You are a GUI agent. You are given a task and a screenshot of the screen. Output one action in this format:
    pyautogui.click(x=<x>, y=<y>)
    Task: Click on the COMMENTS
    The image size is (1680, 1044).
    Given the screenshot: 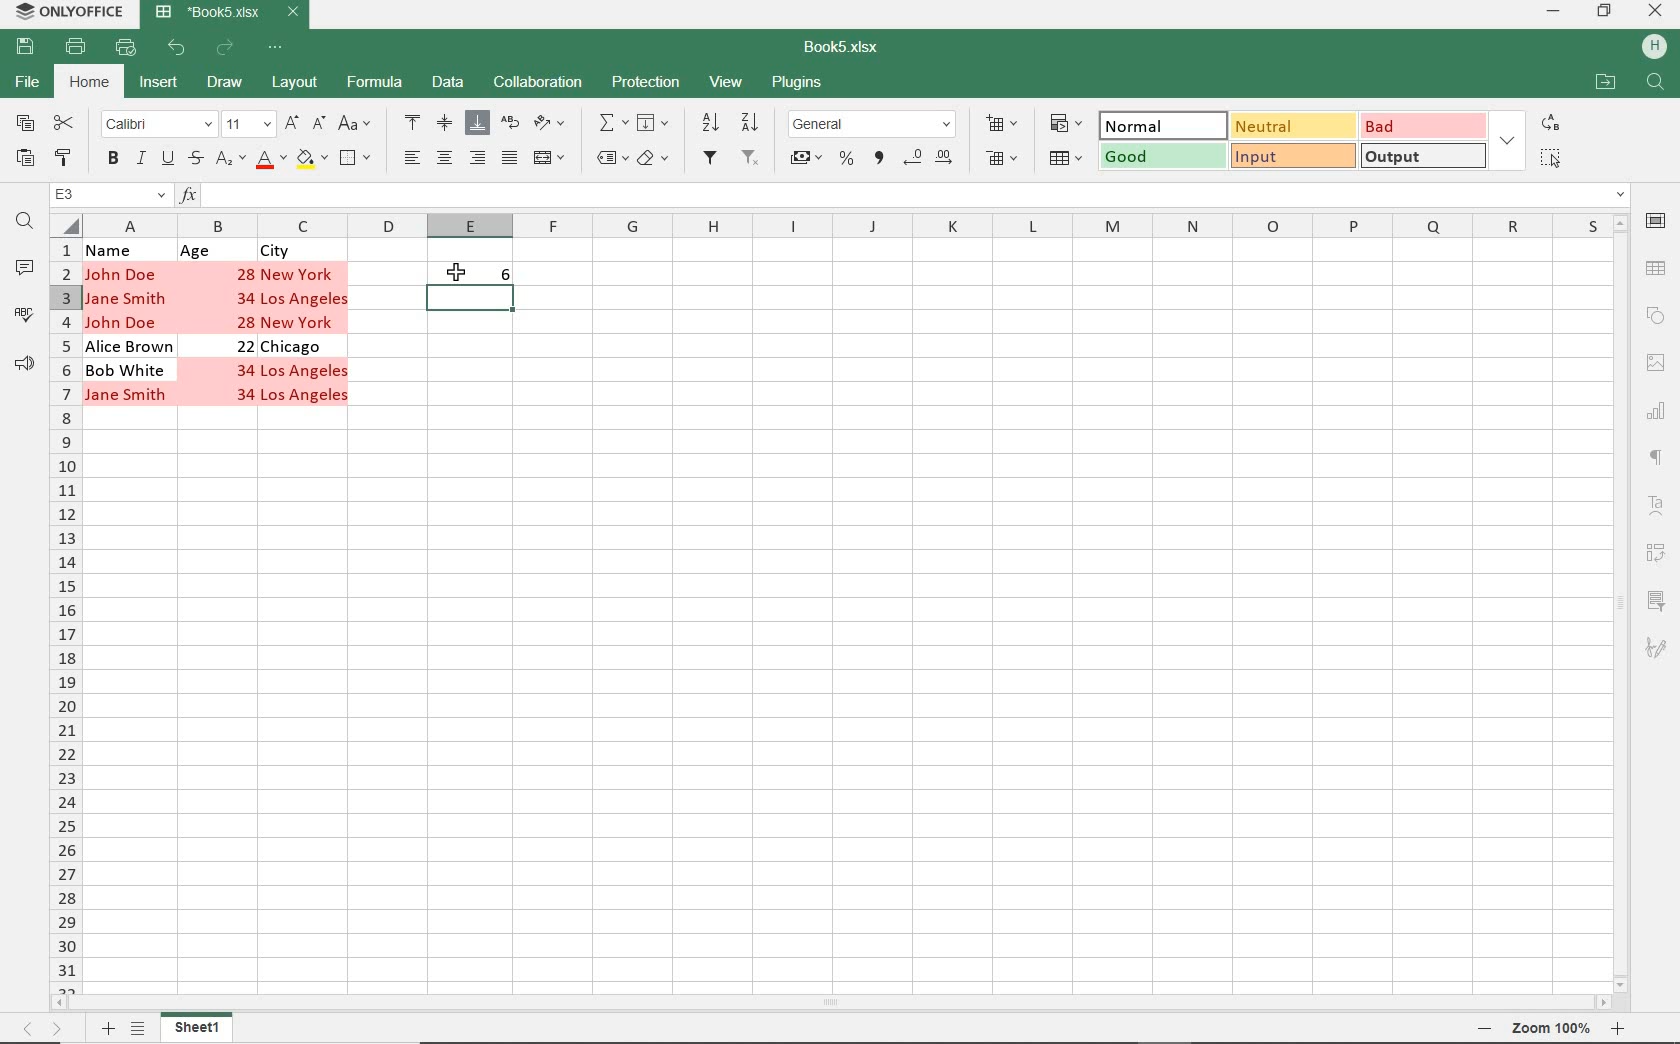 What is the action you would take?
    pyautogui.click(x=25, y=272)
    